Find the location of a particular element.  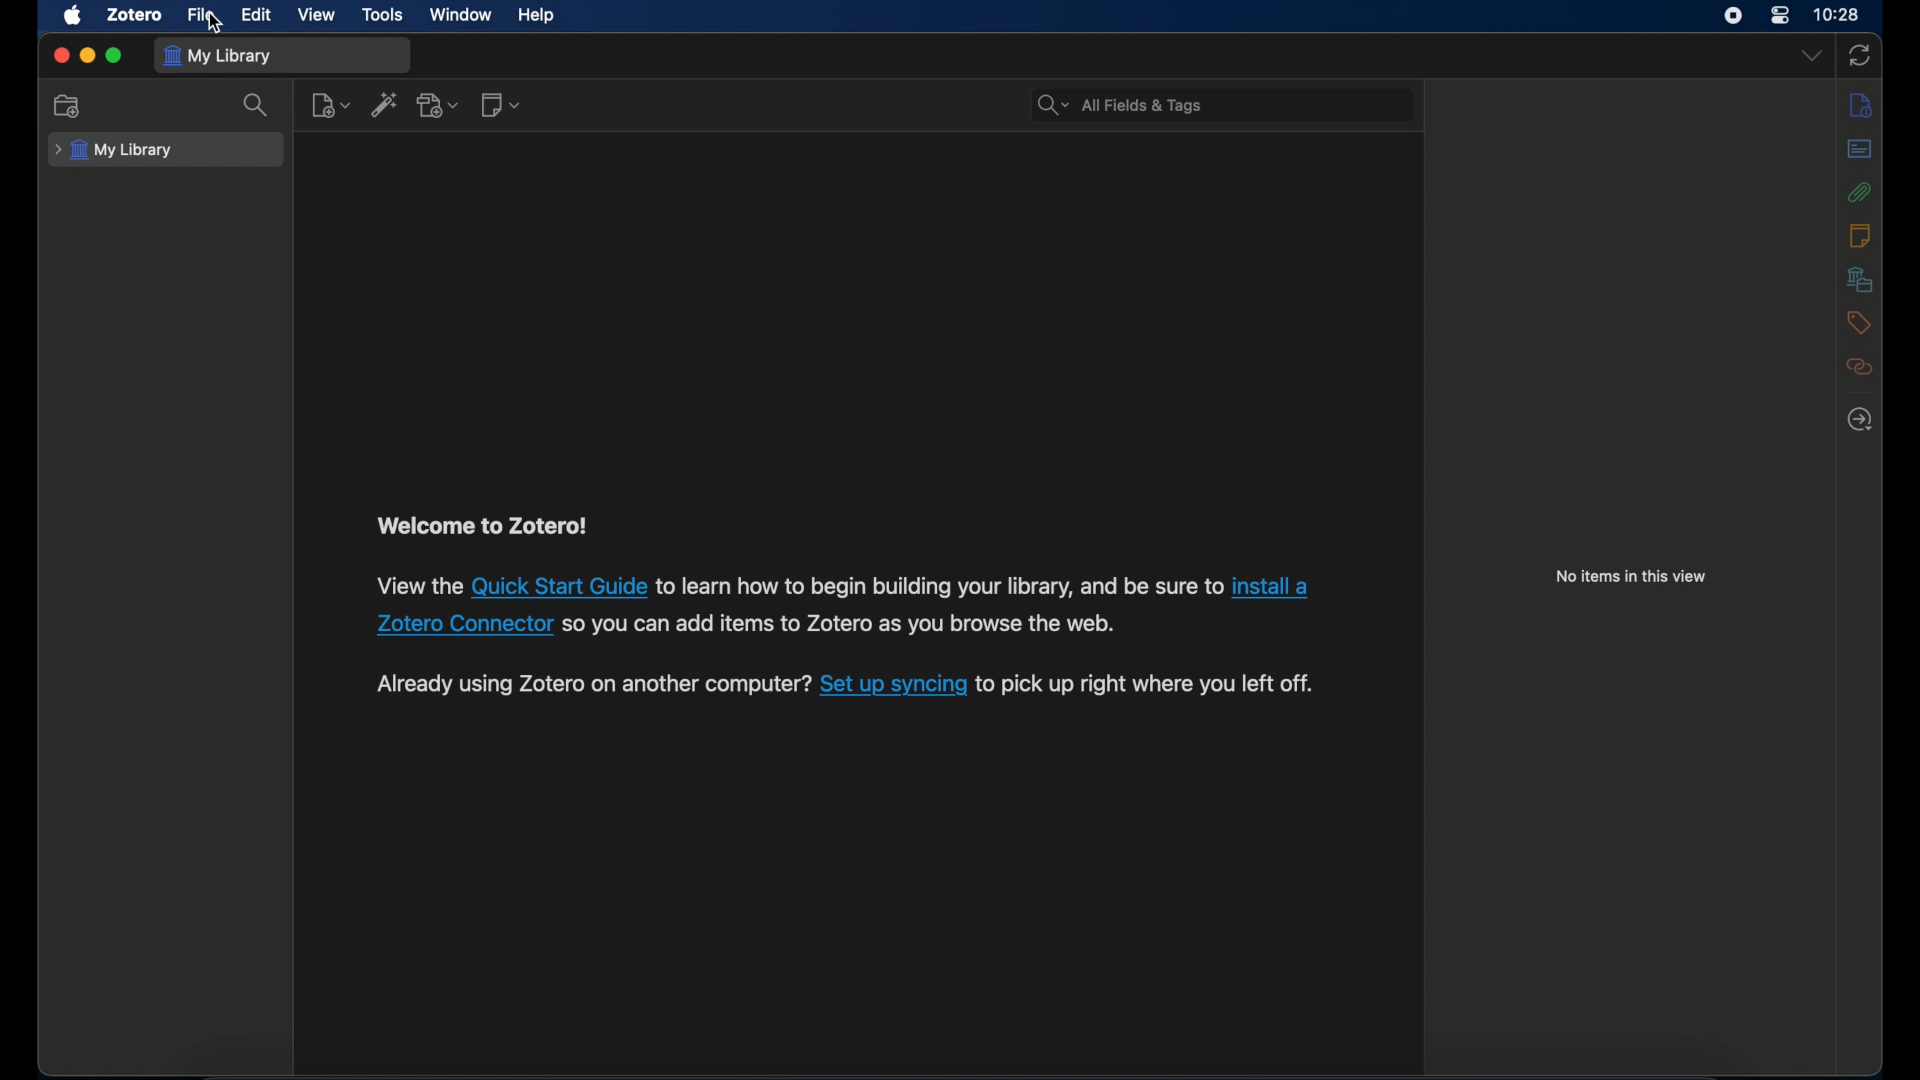

new notes is located at coordinates (502, 104).